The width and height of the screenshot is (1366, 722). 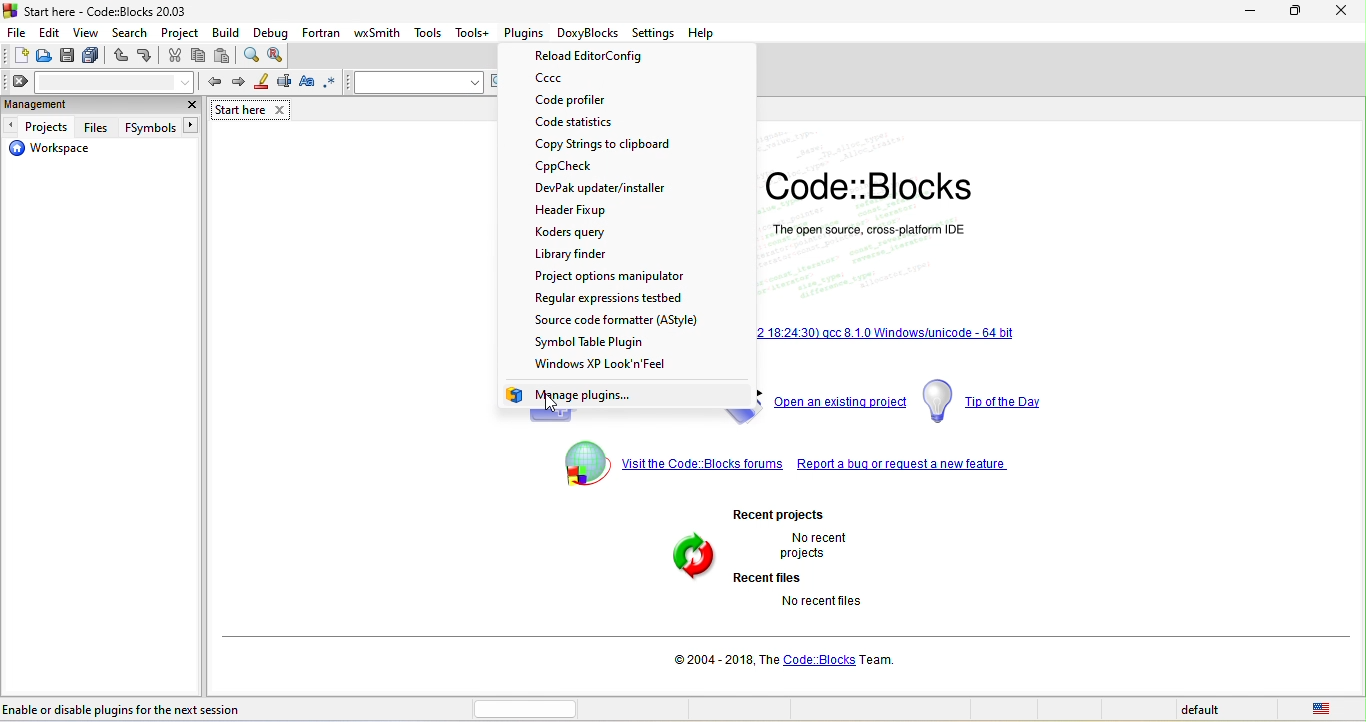 I want to click on symbol table plugin, so click(x=634, y=342).